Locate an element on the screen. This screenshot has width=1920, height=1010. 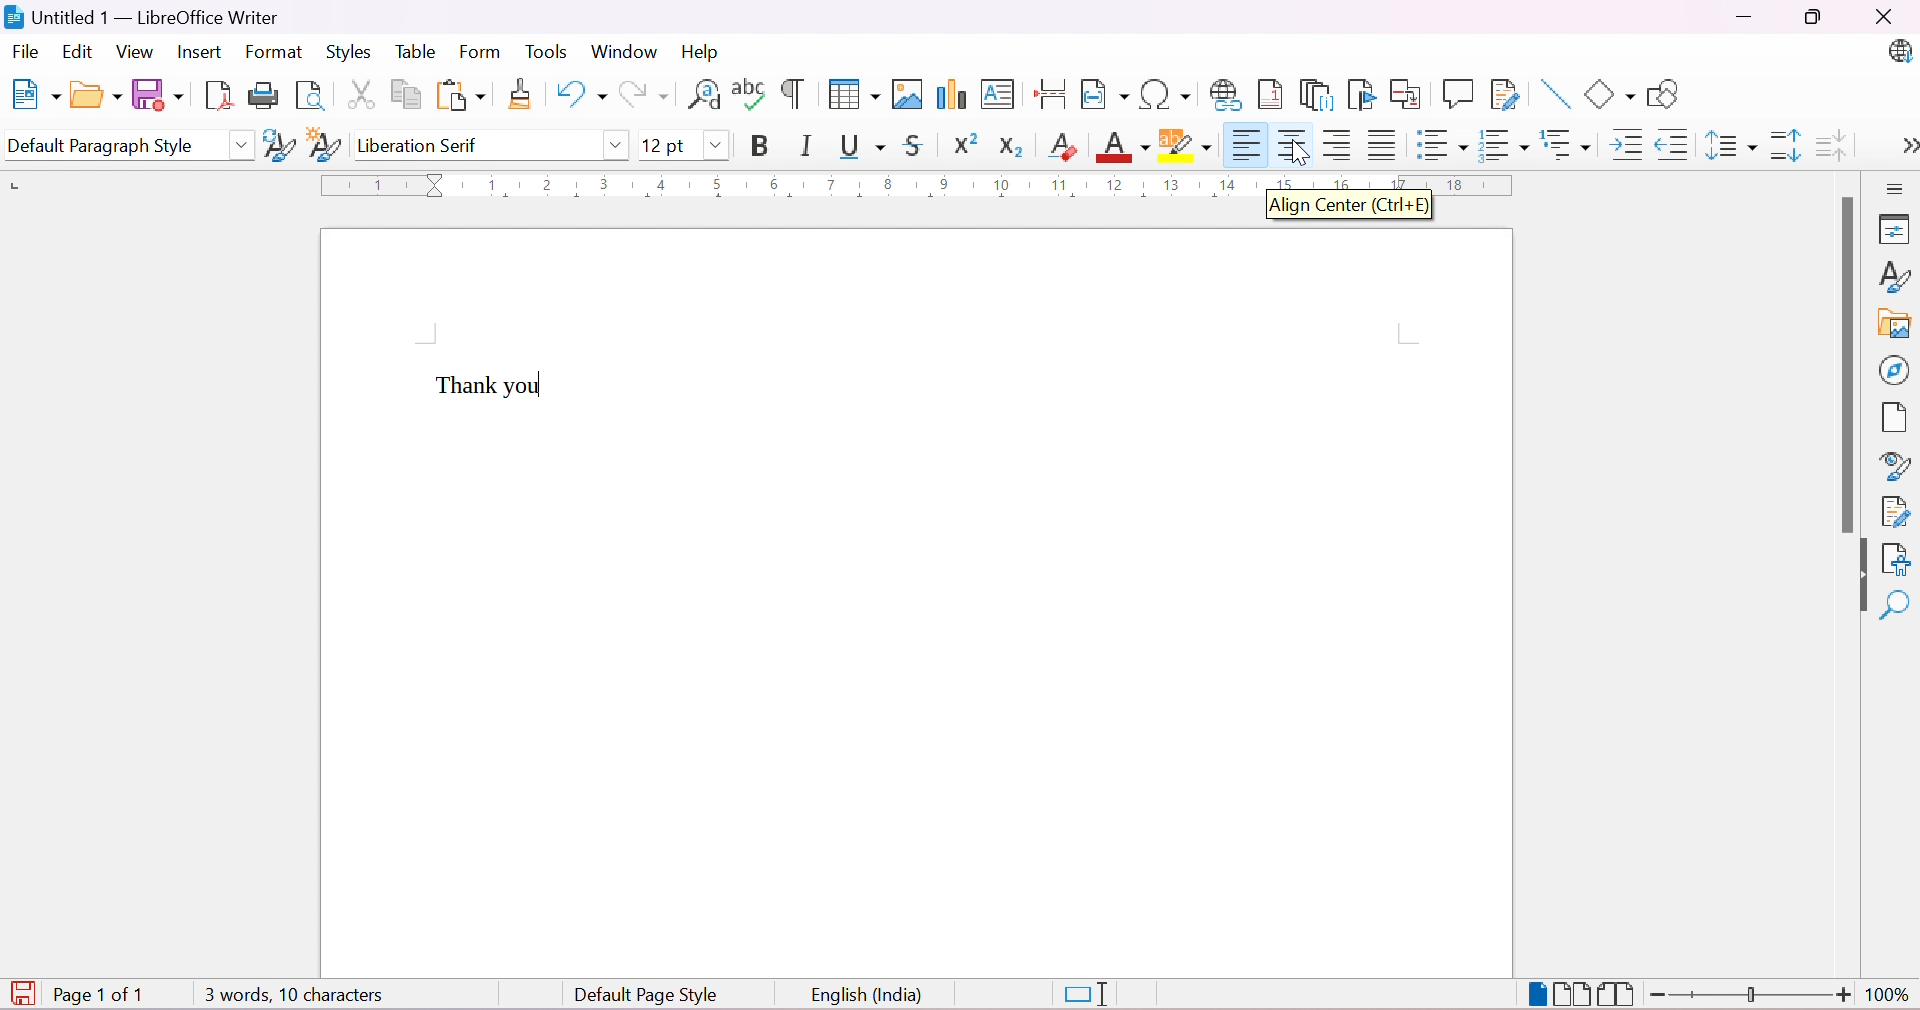
Gallery is located at coordinates (1892, 324).